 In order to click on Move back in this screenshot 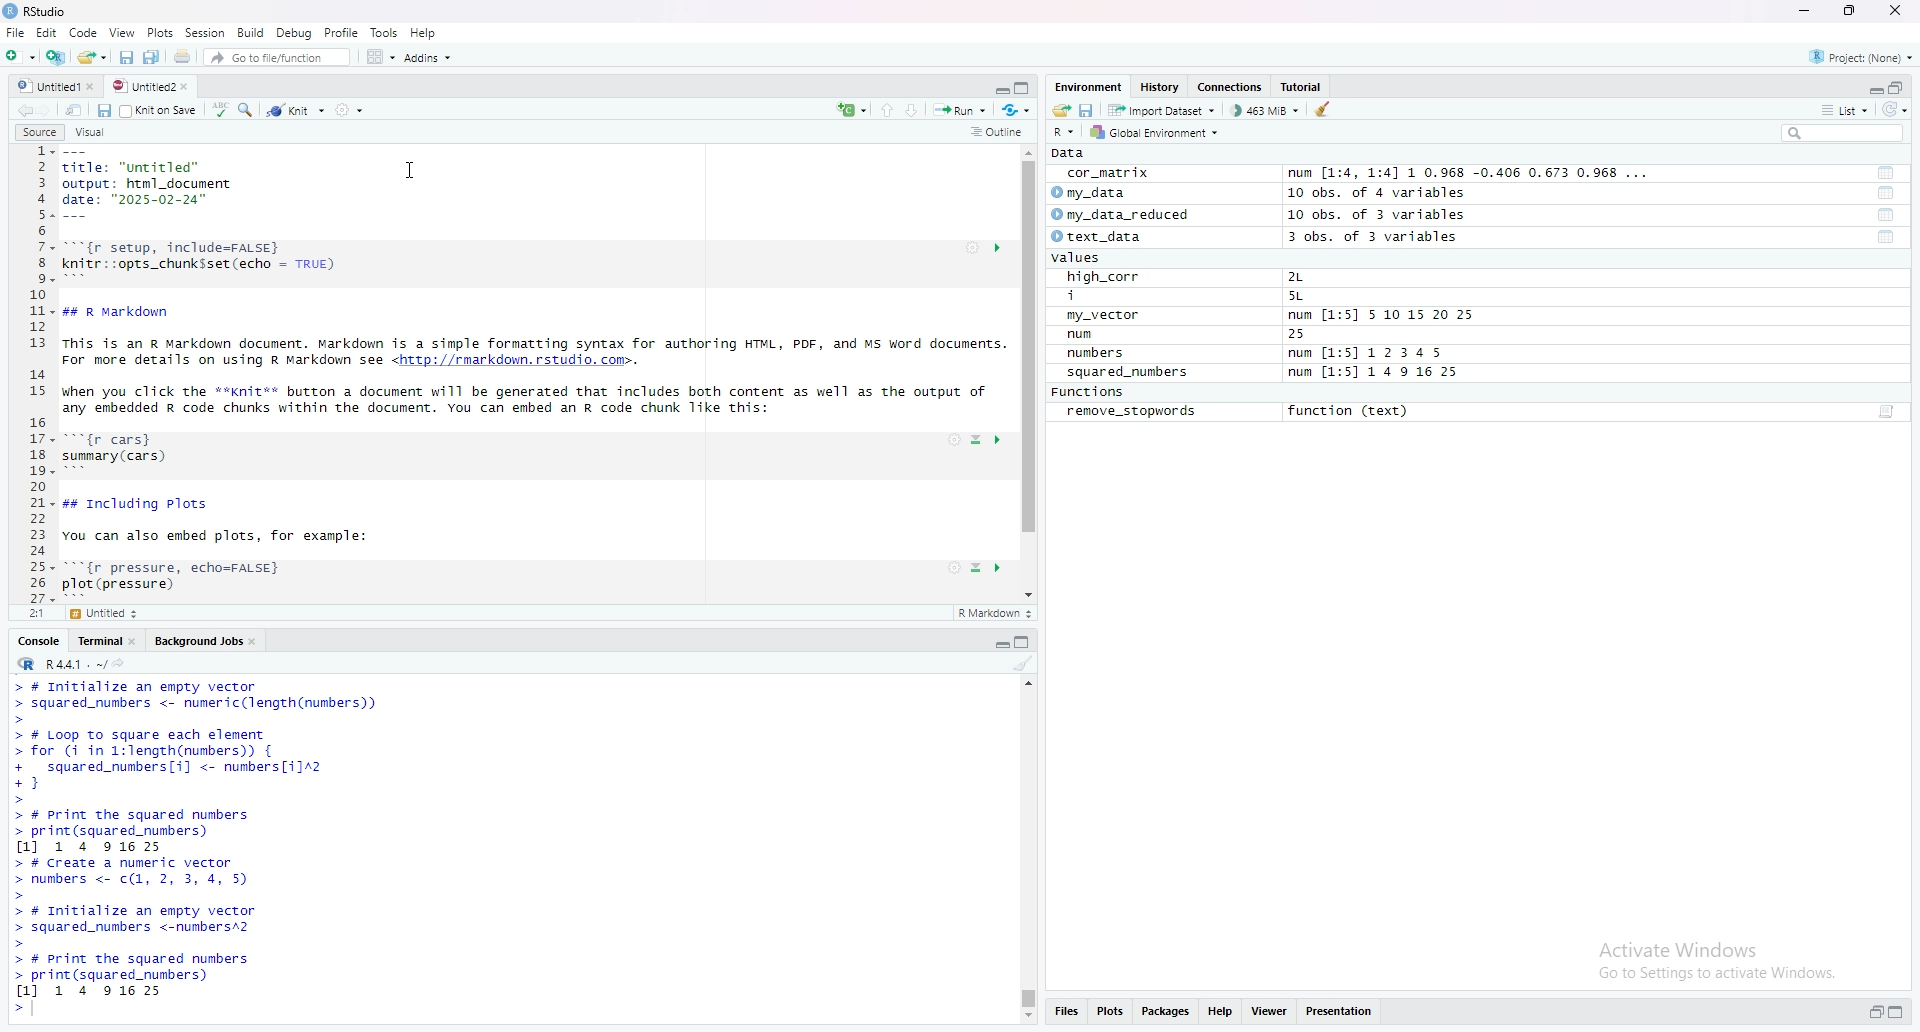, I will do `click(19, 110)`.